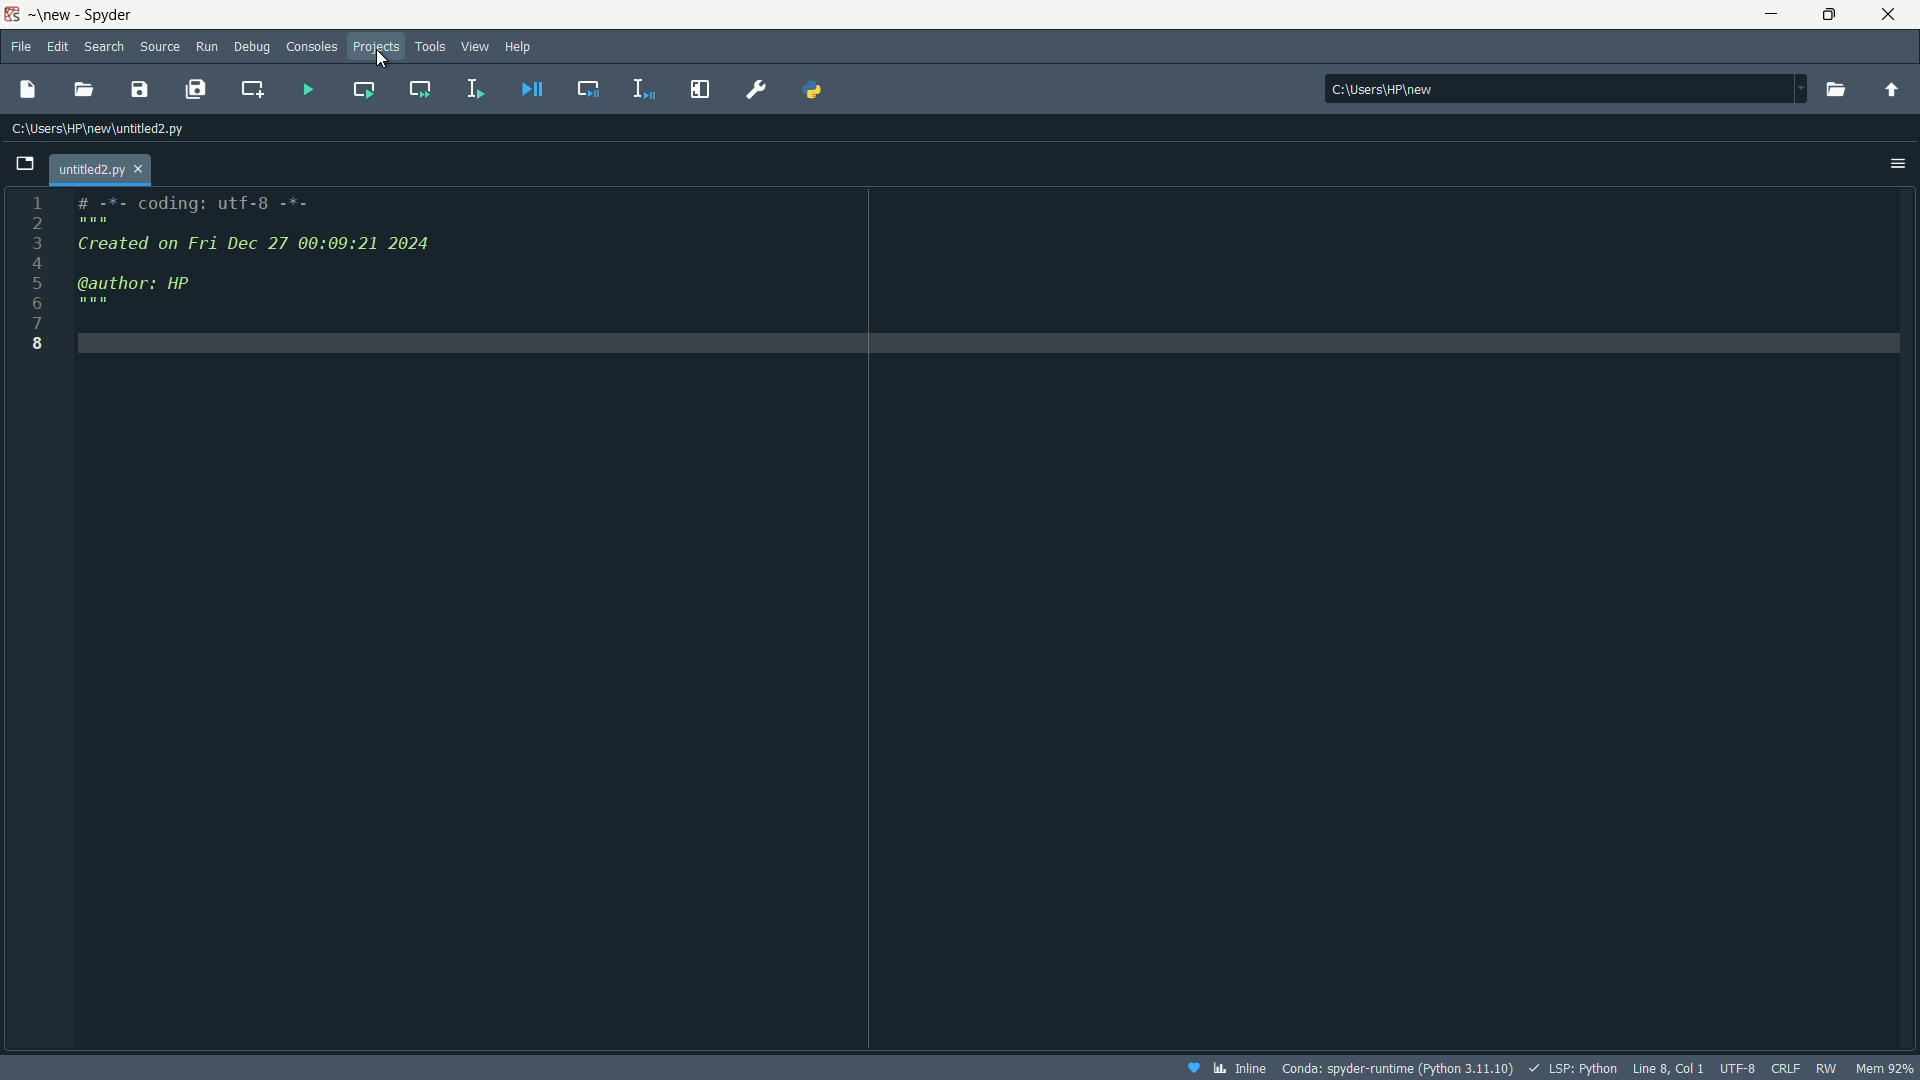 This screenshot has width=1920, height=1080. What do you see at coordinates (1226, 1067) in the screenshot?
I see `Inline` at bounding box center [1226, 1067].